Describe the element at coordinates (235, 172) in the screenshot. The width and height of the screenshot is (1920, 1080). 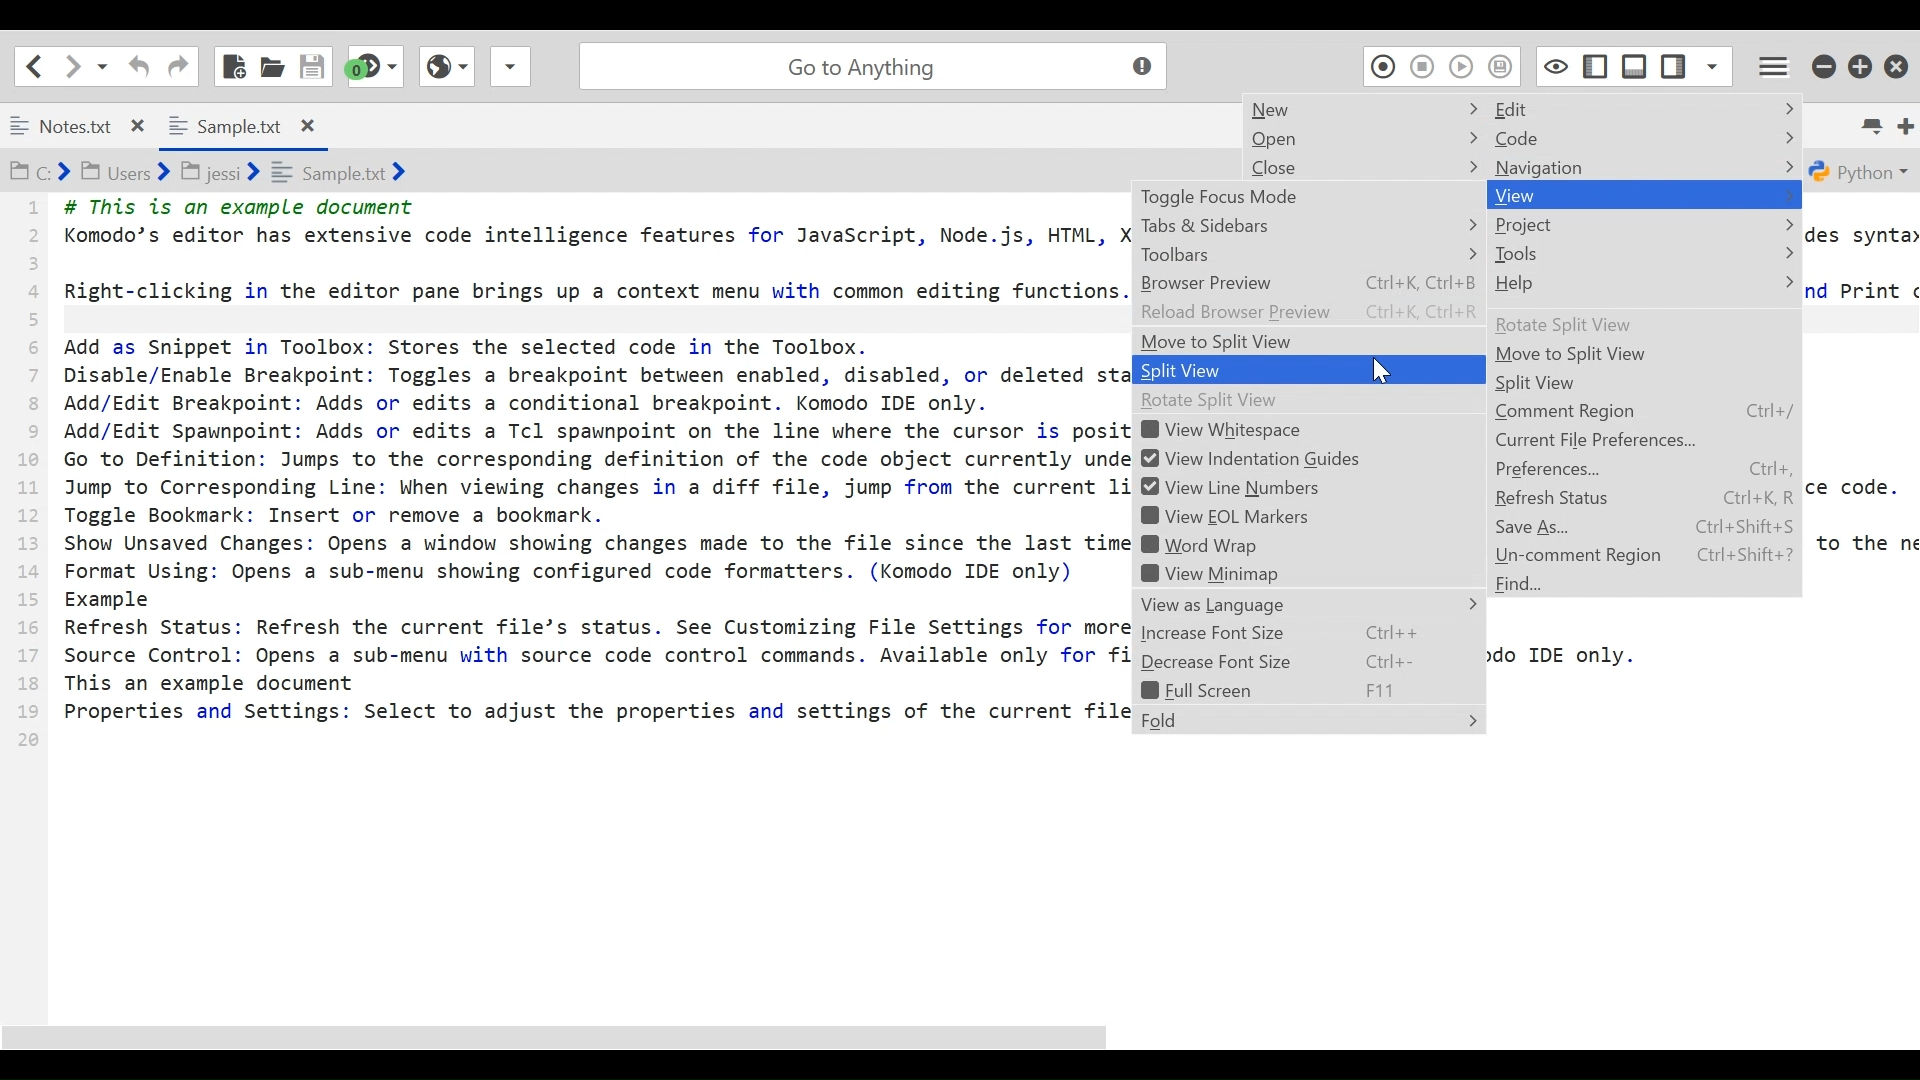
I see `C:> Users> jessi> sample.txt>` at that location.